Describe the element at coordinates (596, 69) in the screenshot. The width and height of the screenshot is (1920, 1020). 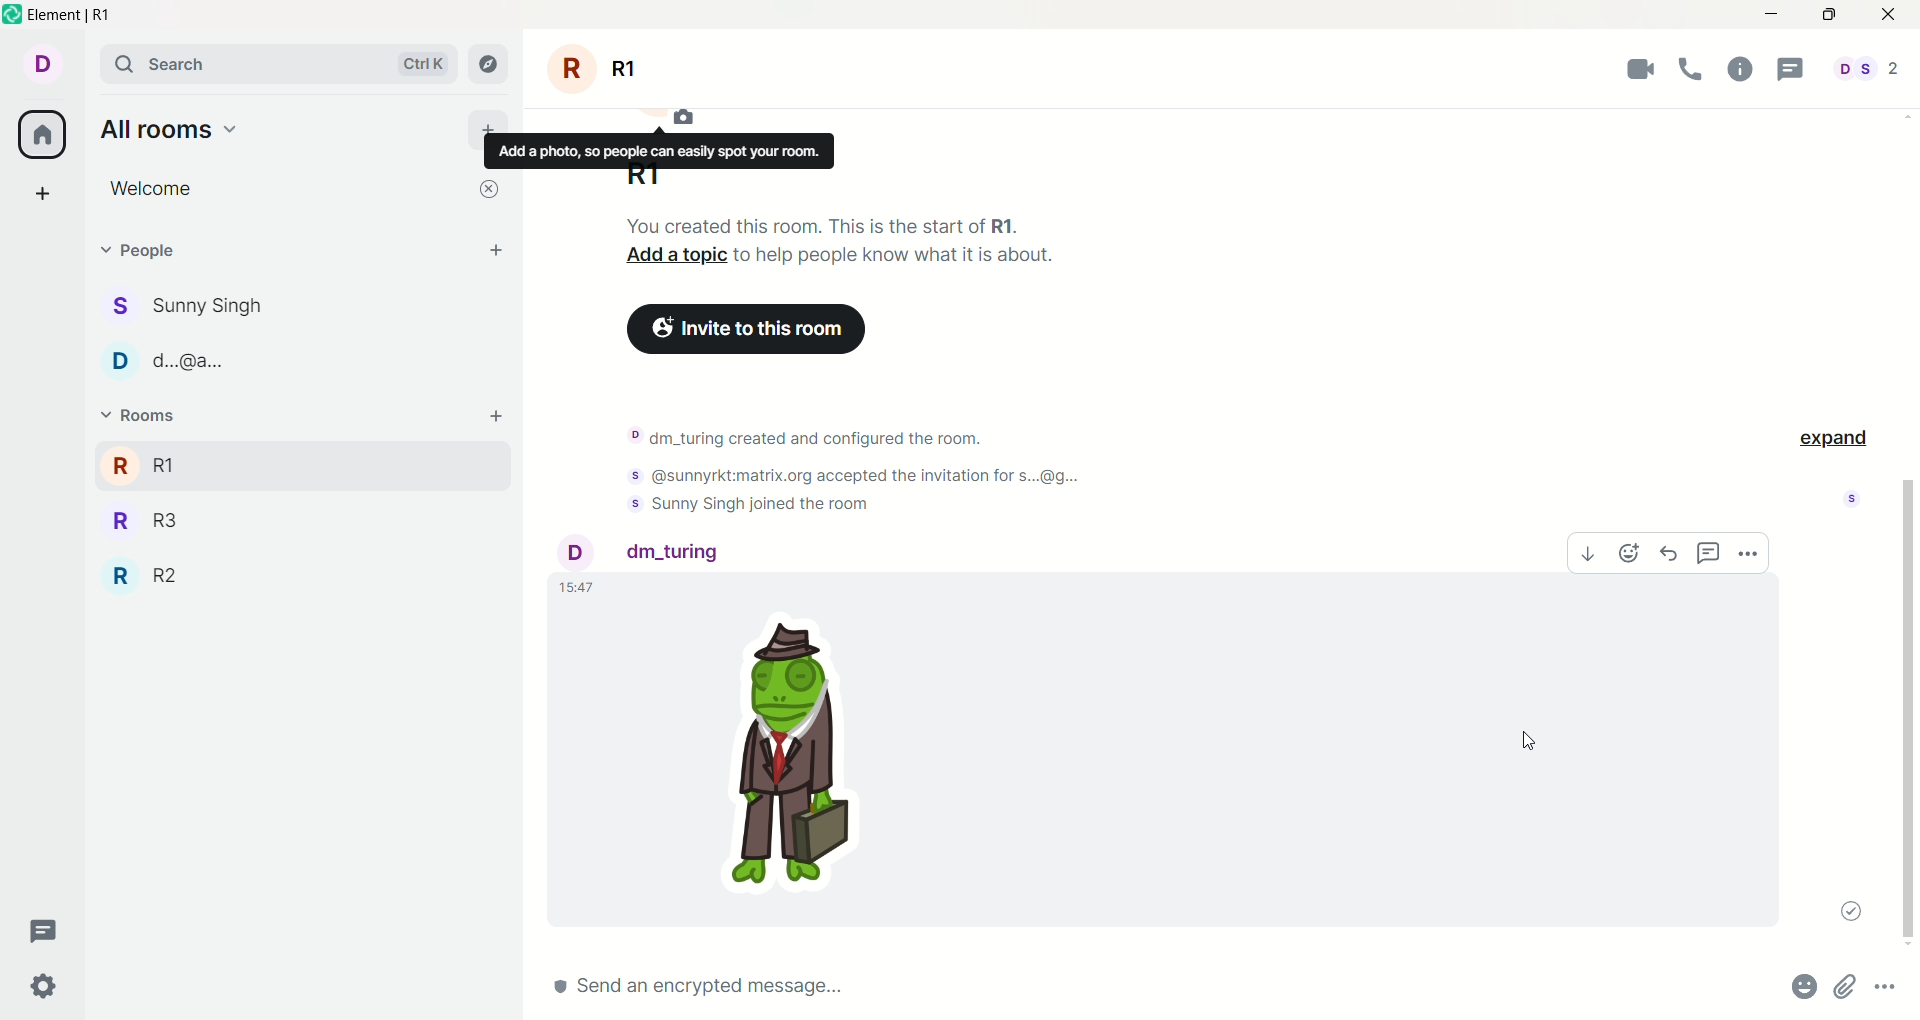
I see `room` at that location.